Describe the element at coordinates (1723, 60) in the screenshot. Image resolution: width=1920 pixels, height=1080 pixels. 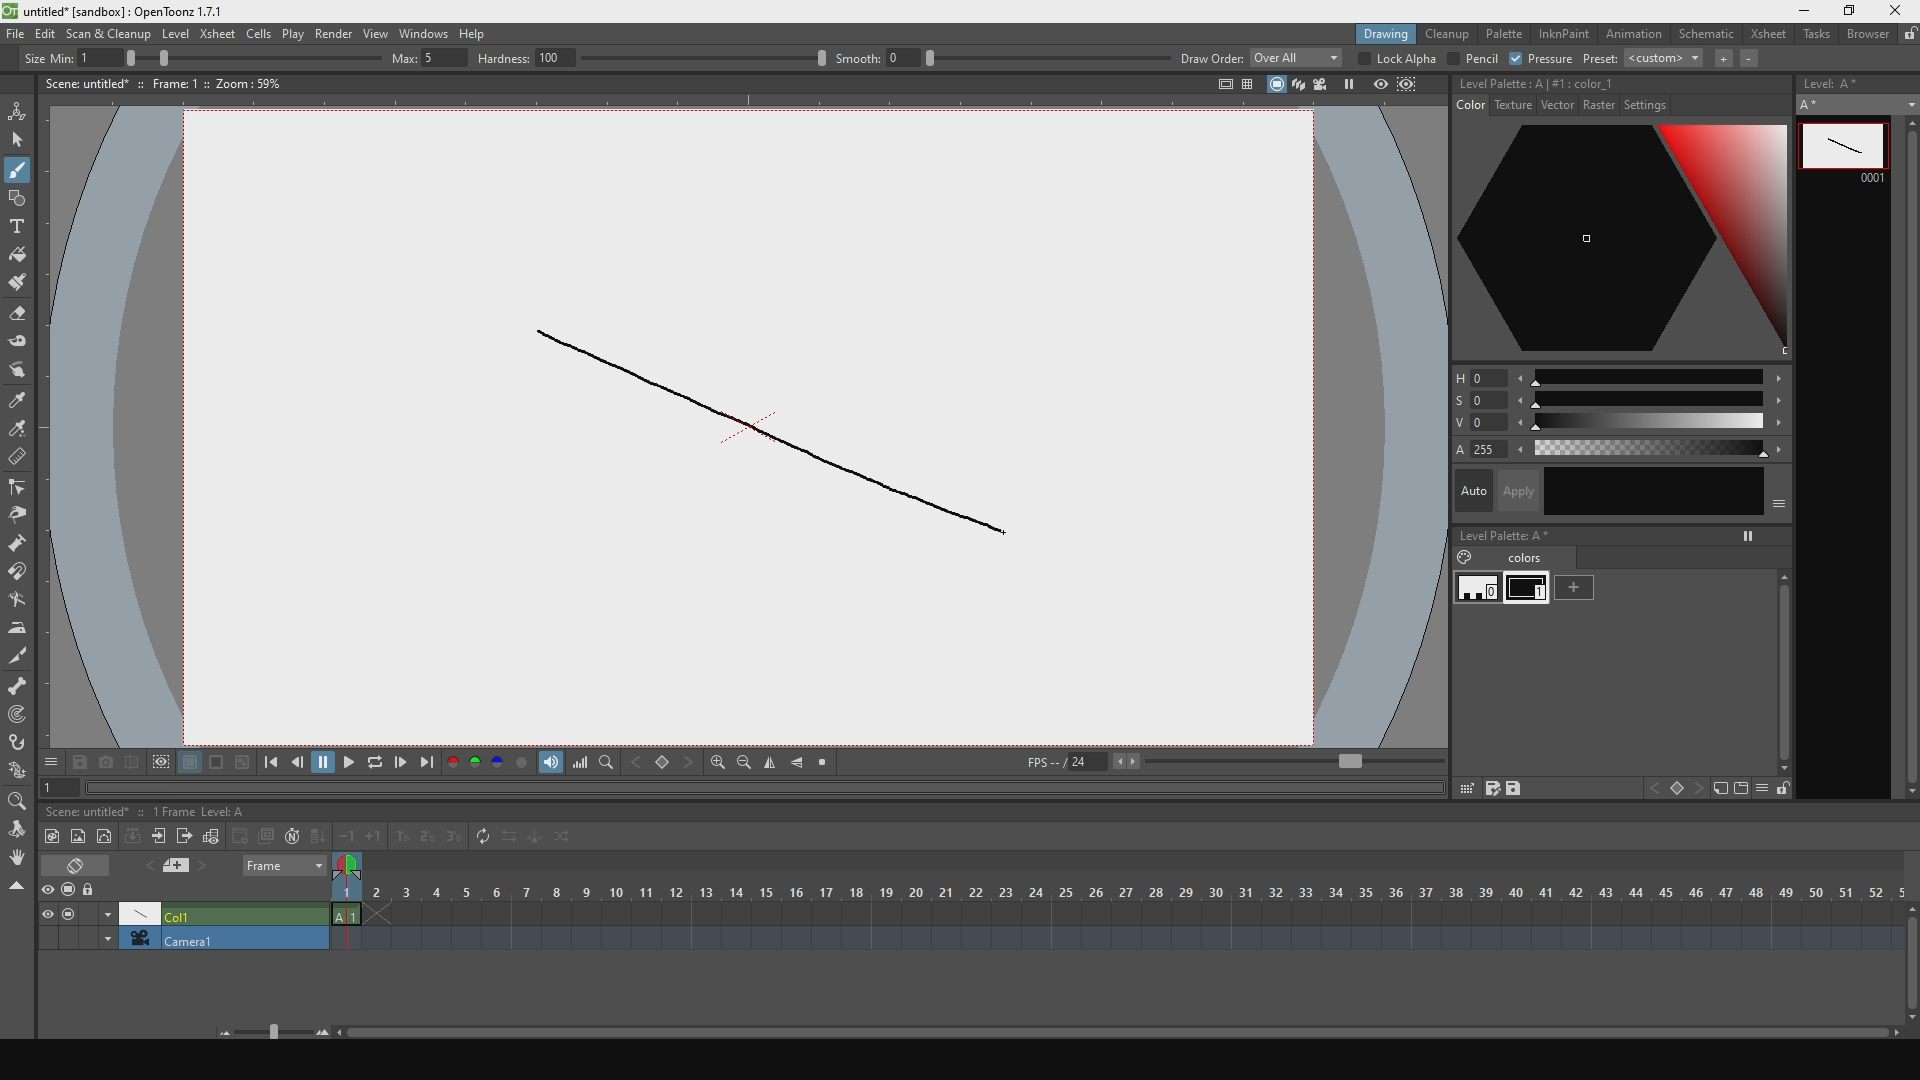
I see `` at that location.